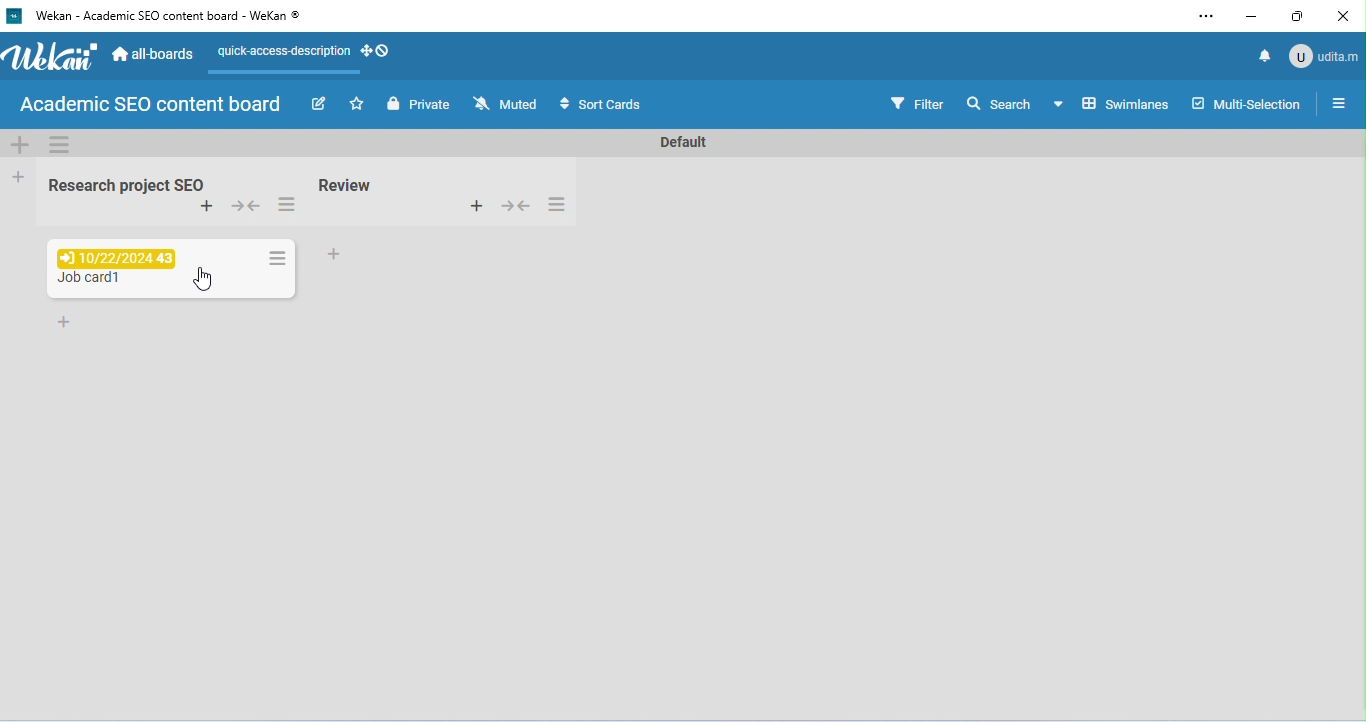  I want to click on add swimelane, so click(20, 144).